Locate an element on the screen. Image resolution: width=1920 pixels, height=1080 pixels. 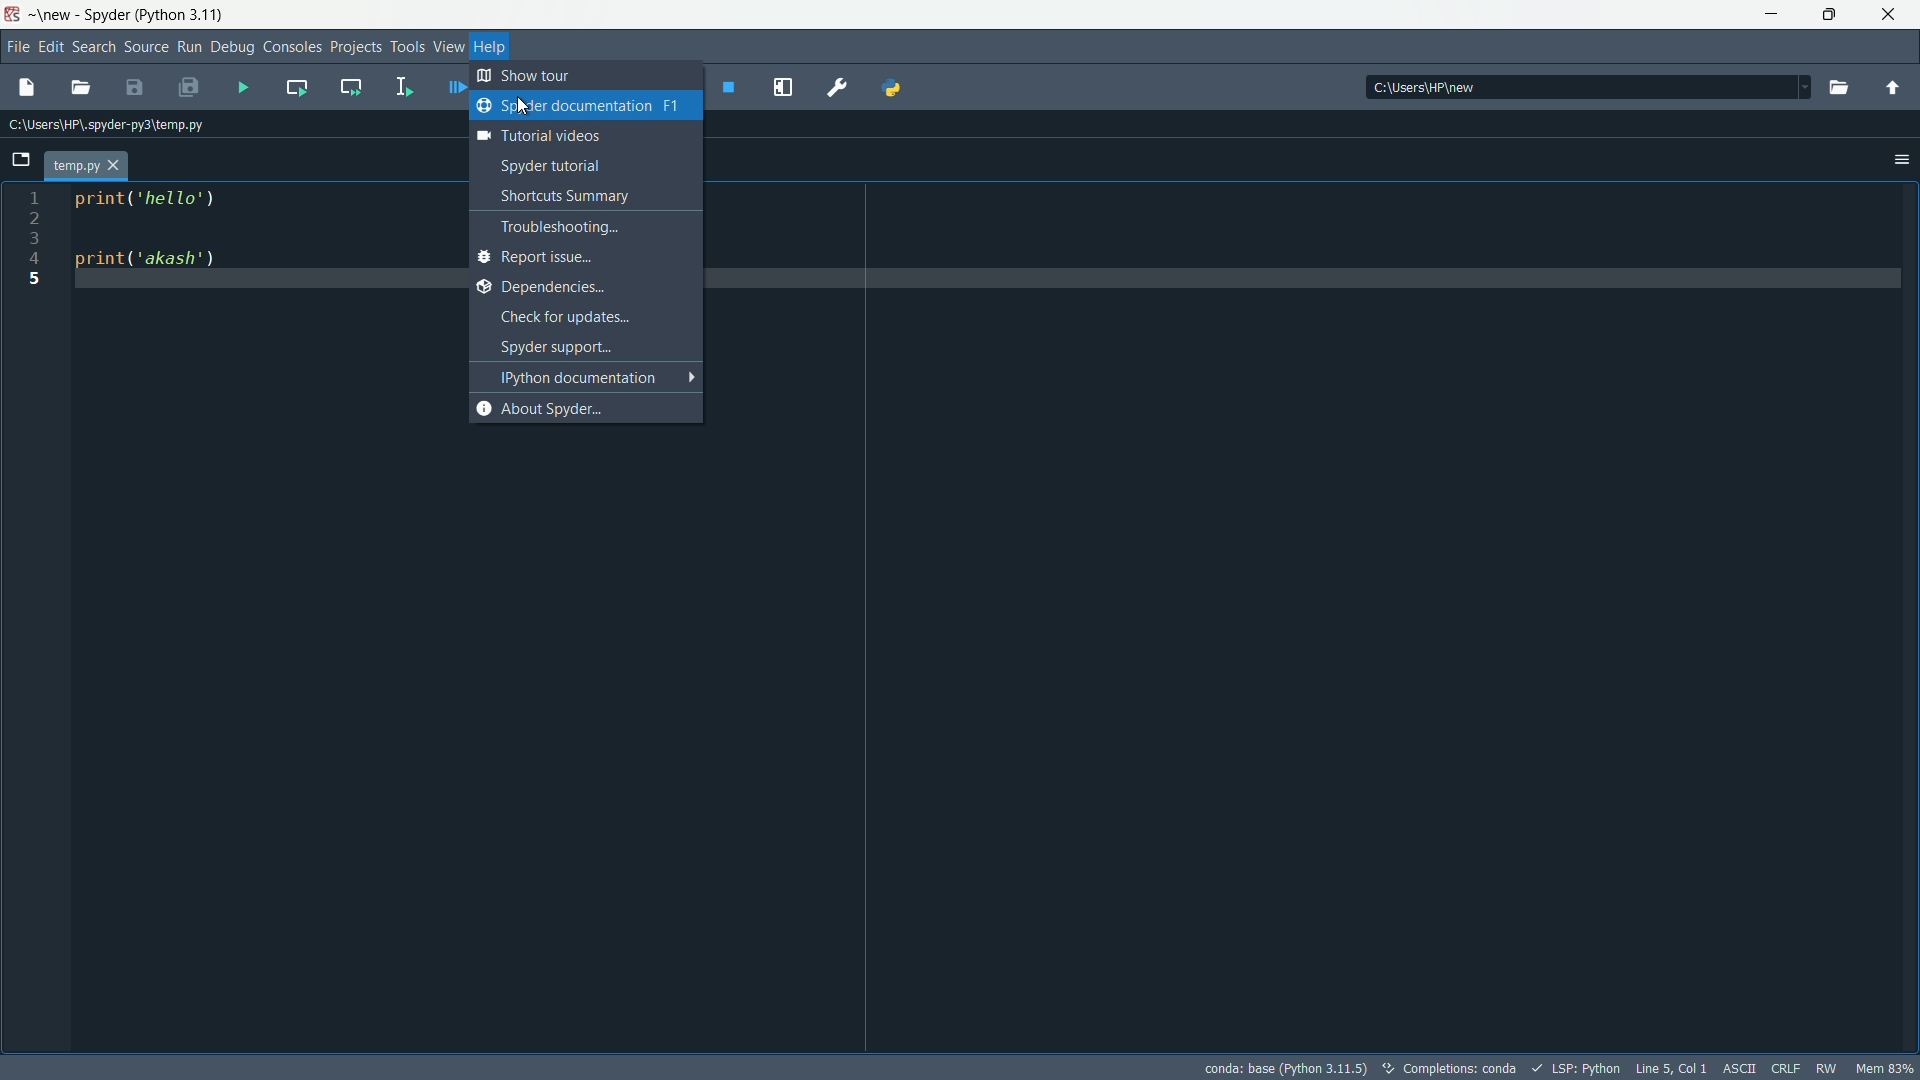
maximize current pane is located at coordinates (783, 87).